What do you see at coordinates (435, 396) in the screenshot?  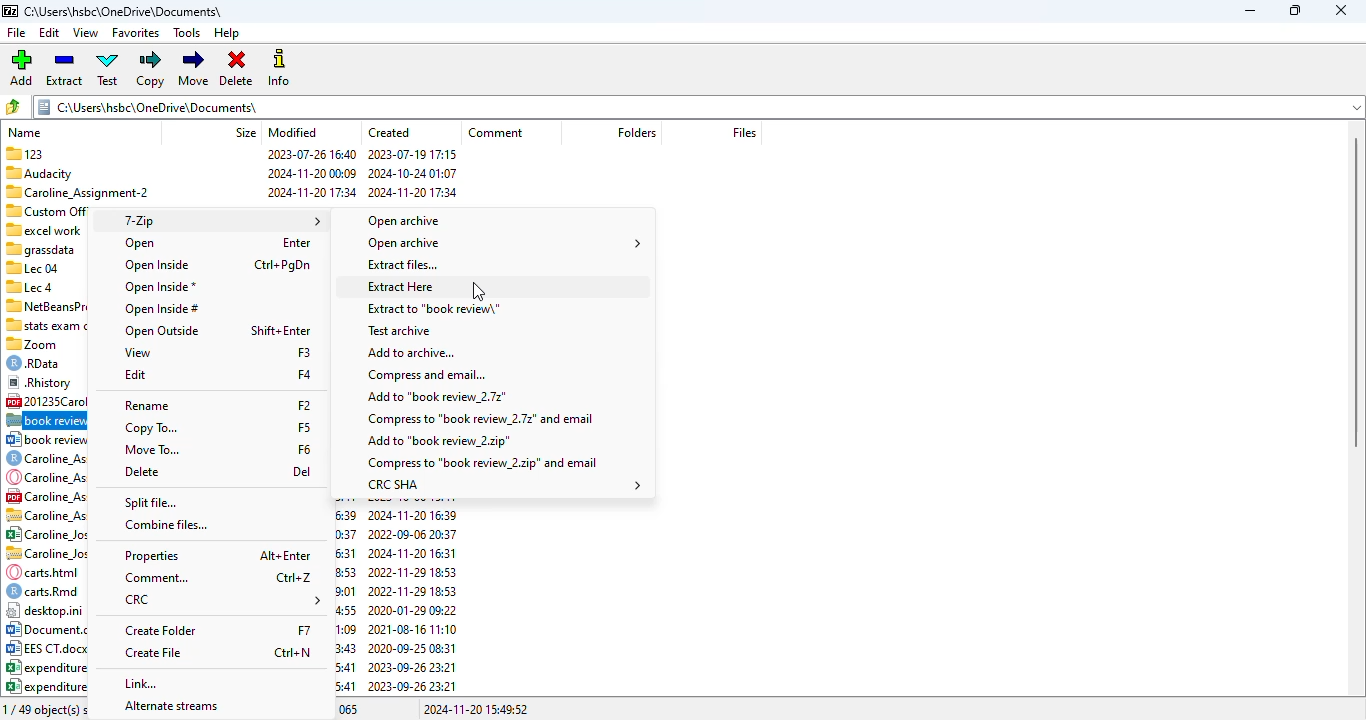 I see `add to .7z file` at bounding box center [435, 396].